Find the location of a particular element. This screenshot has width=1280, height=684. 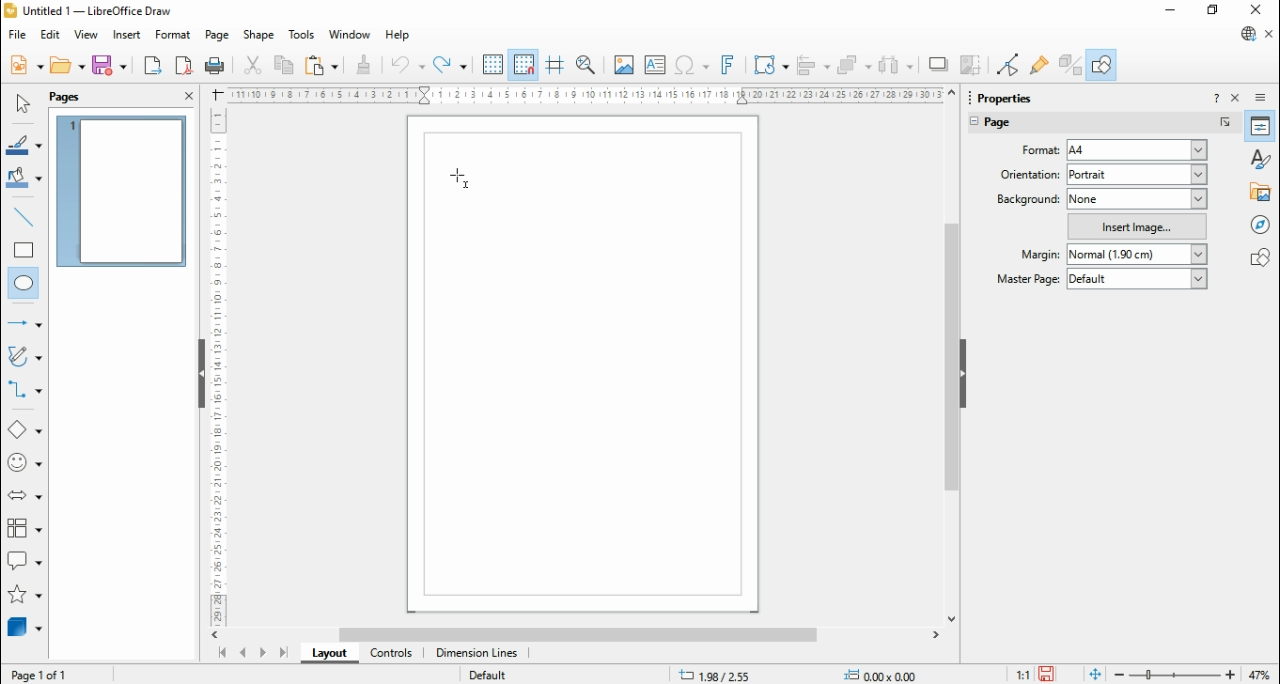

normal(1.90cm) is located at coordinates (1135, 254).